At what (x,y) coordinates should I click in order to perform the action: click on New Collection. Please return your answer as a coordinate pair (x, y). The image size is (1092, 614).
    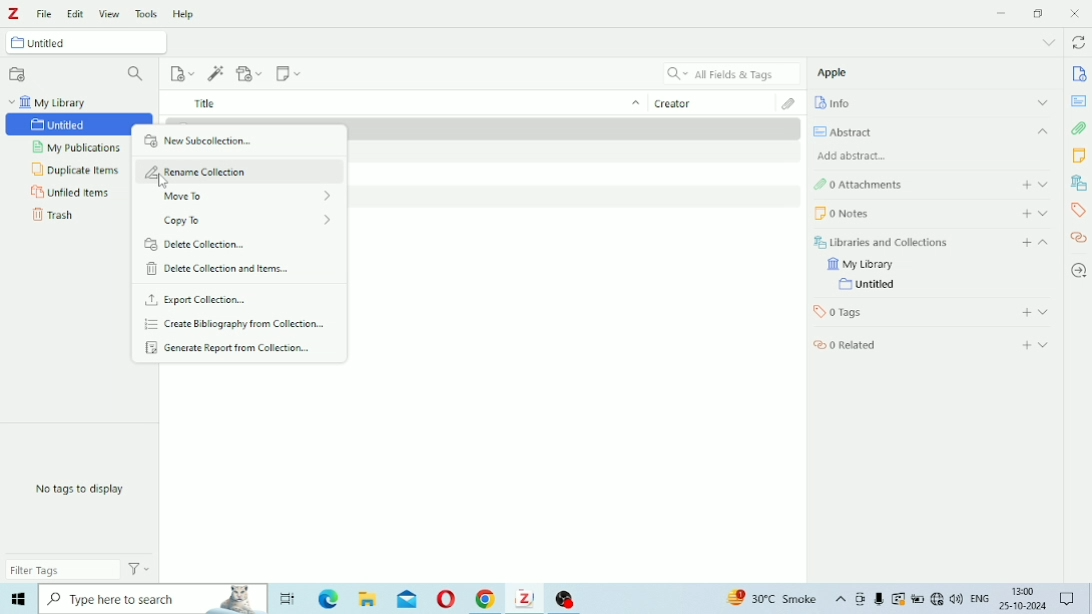
    Looking at the image, I should click on (19, 73).